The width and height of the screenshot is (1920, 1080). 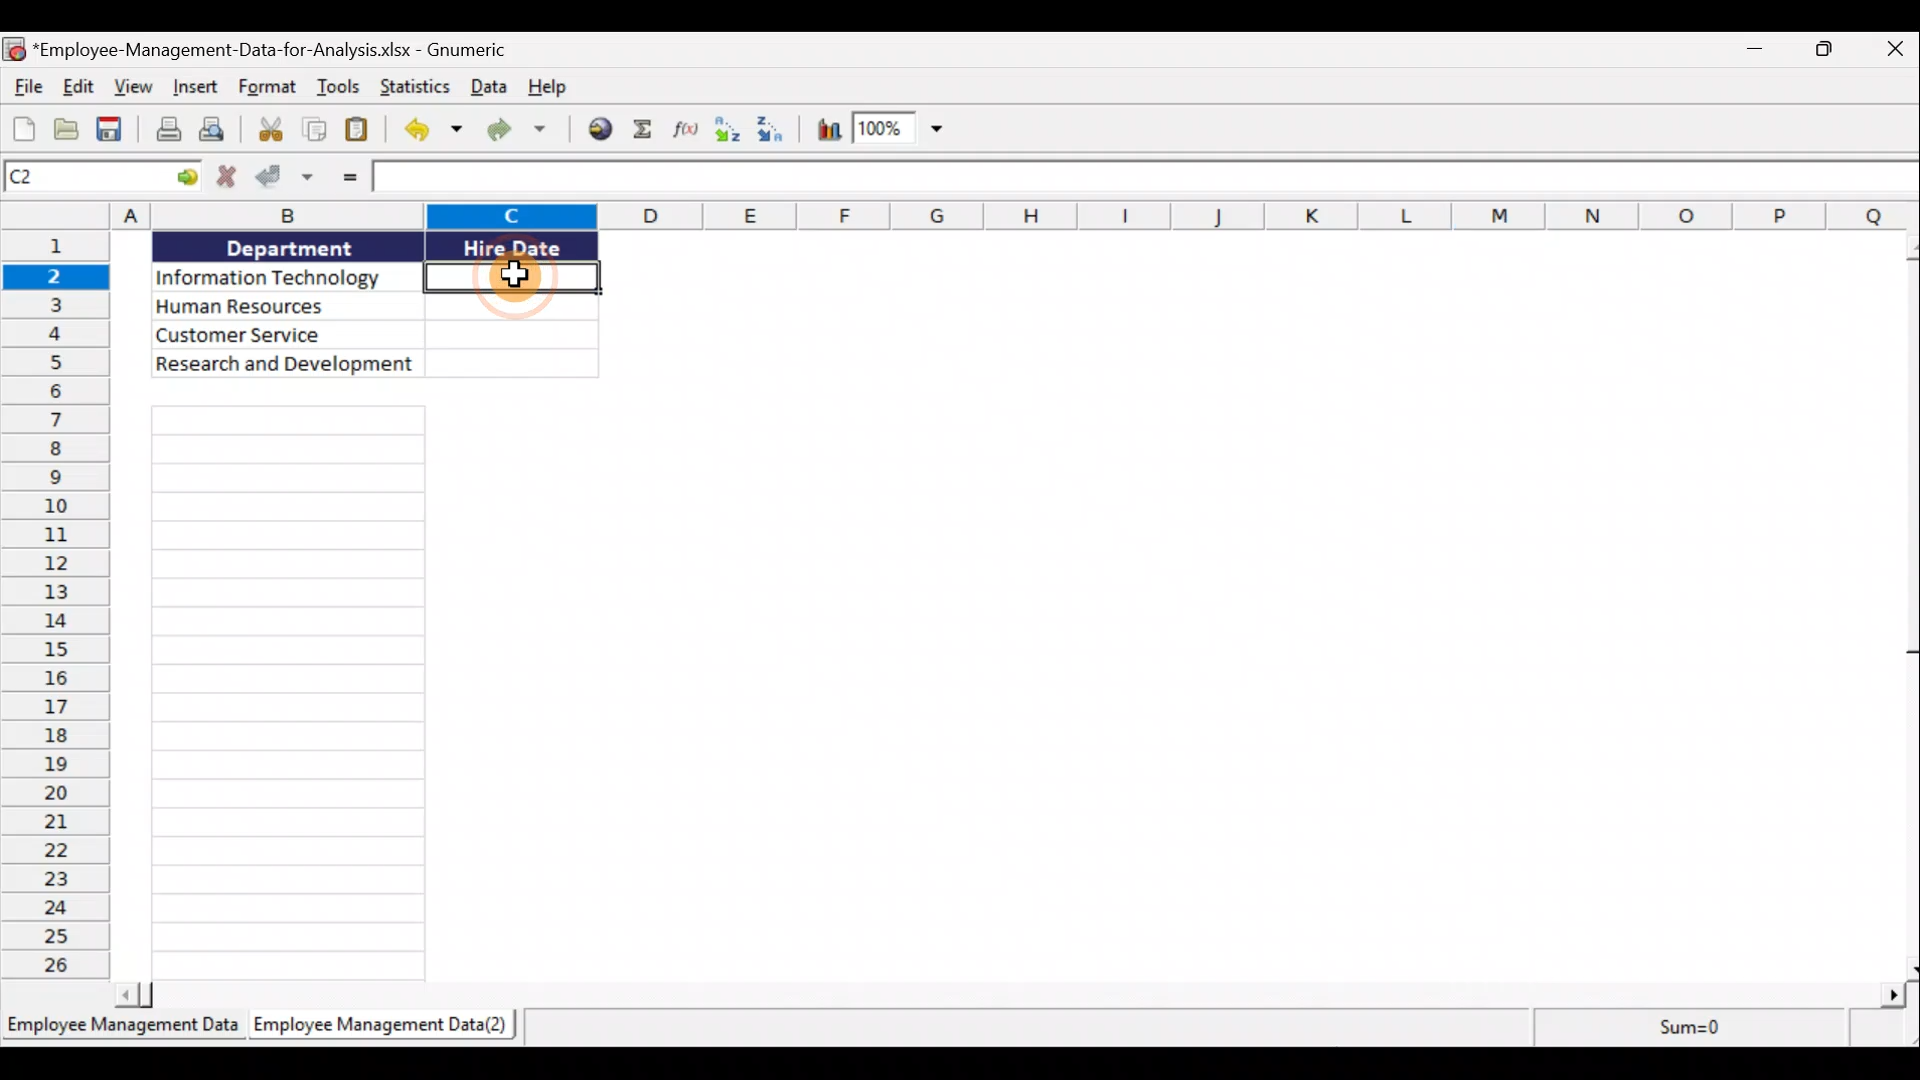 I want to click on Save the current workbook, so click(x=113, y=129).